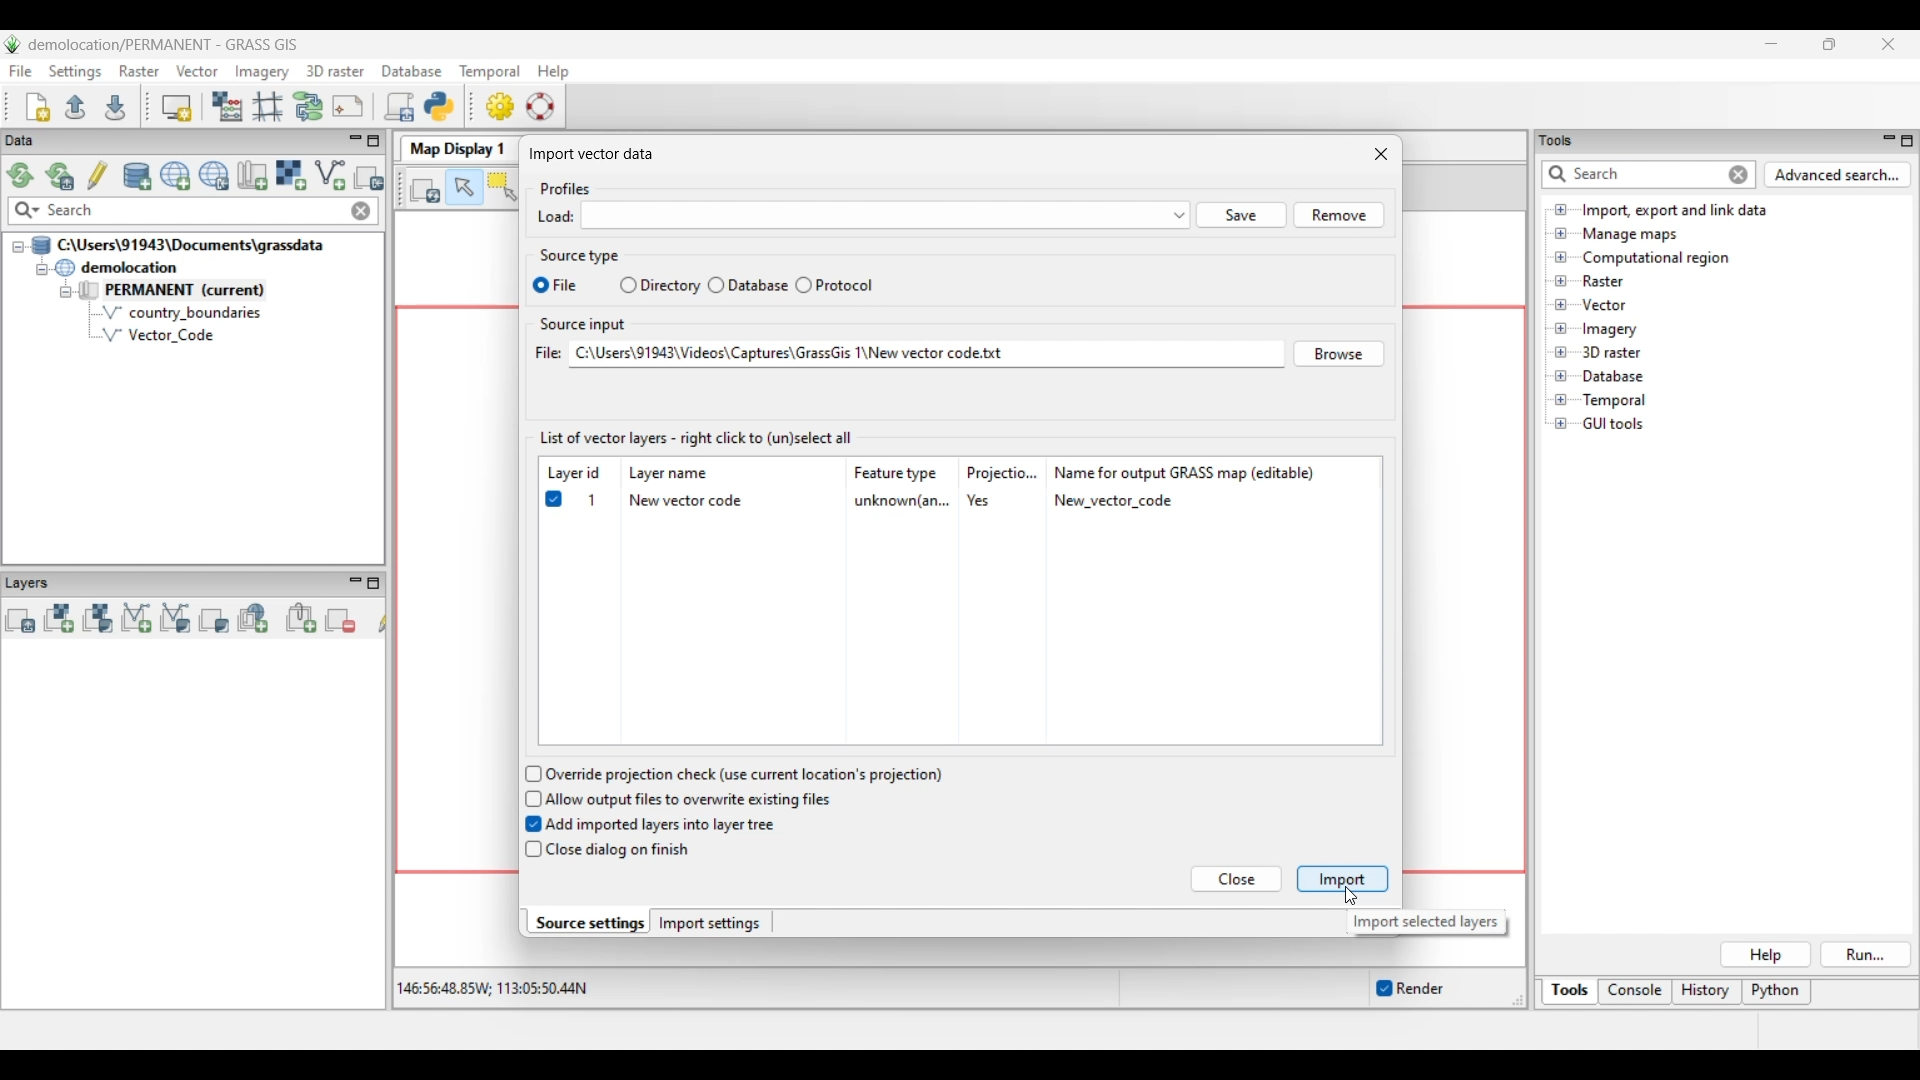 This screenshot has height=1080, width=1920. What do you see at coordinates (1241, 216) in the screenshot?
I see `Save` at bounding box center [1241, 216].